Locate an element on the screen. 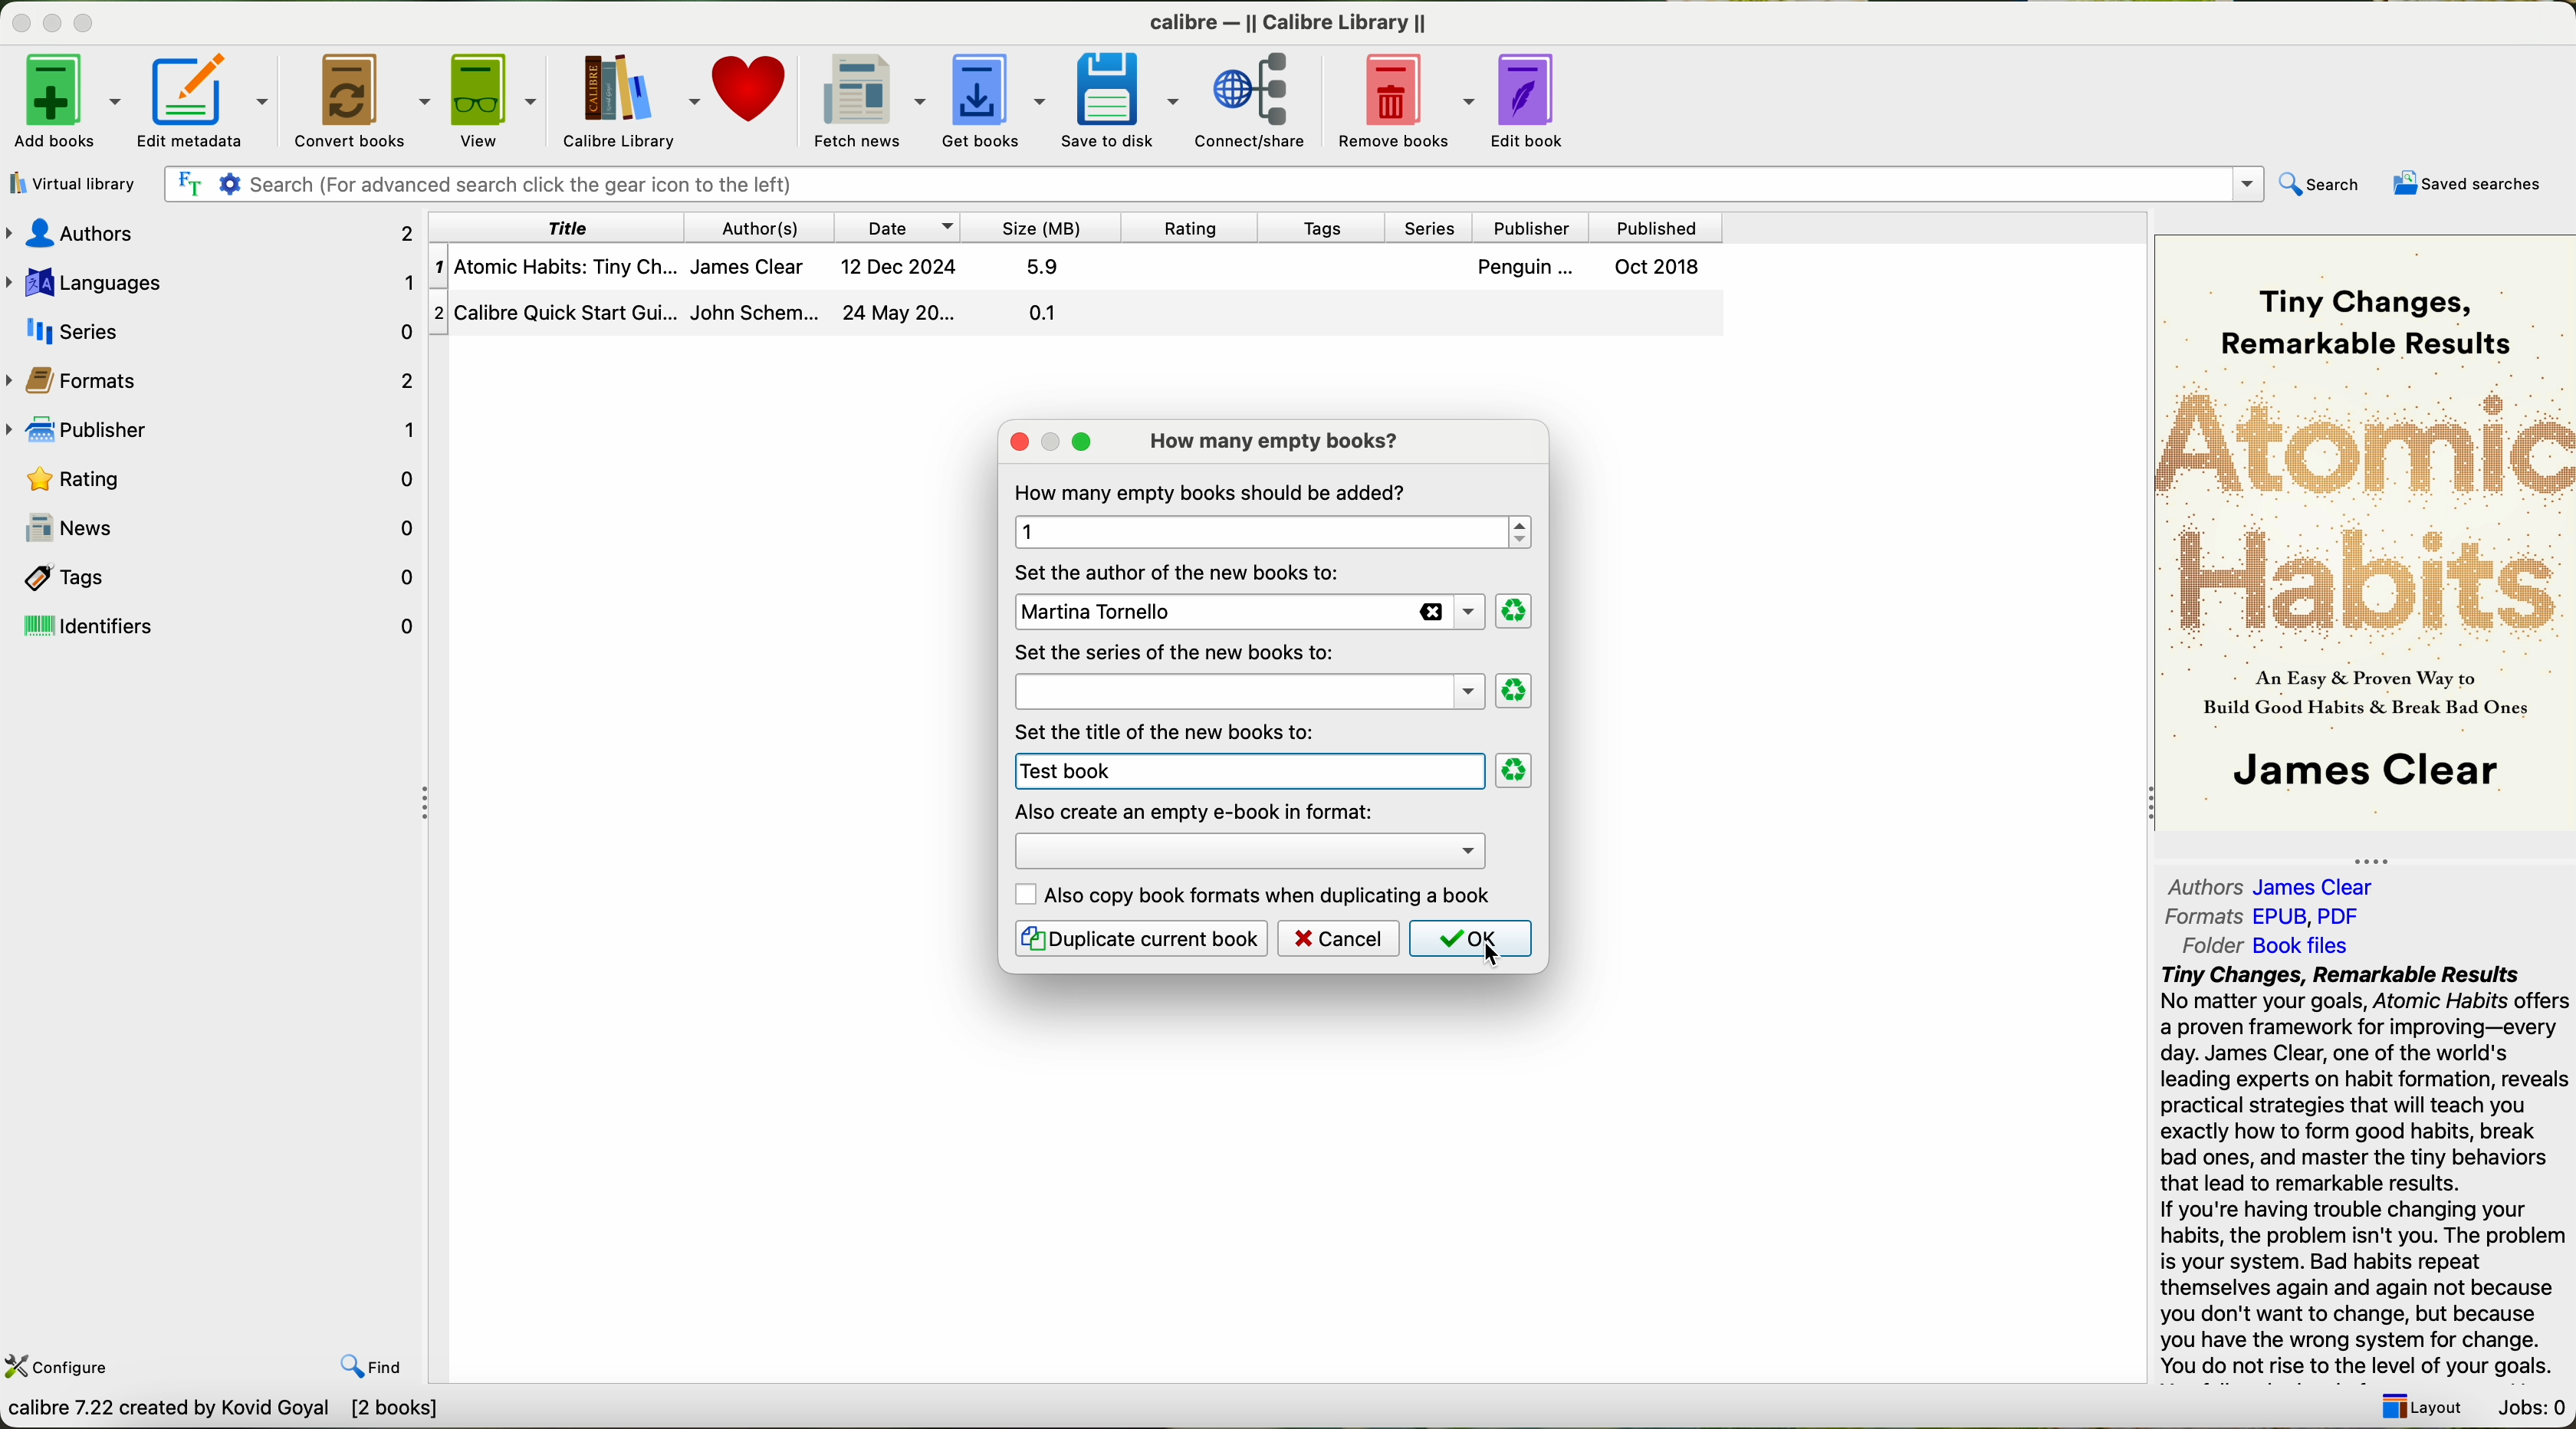 Image resolution: width=2576 pixels, height=1429 pixels. Layout is located at coordinates (2421, 1408).